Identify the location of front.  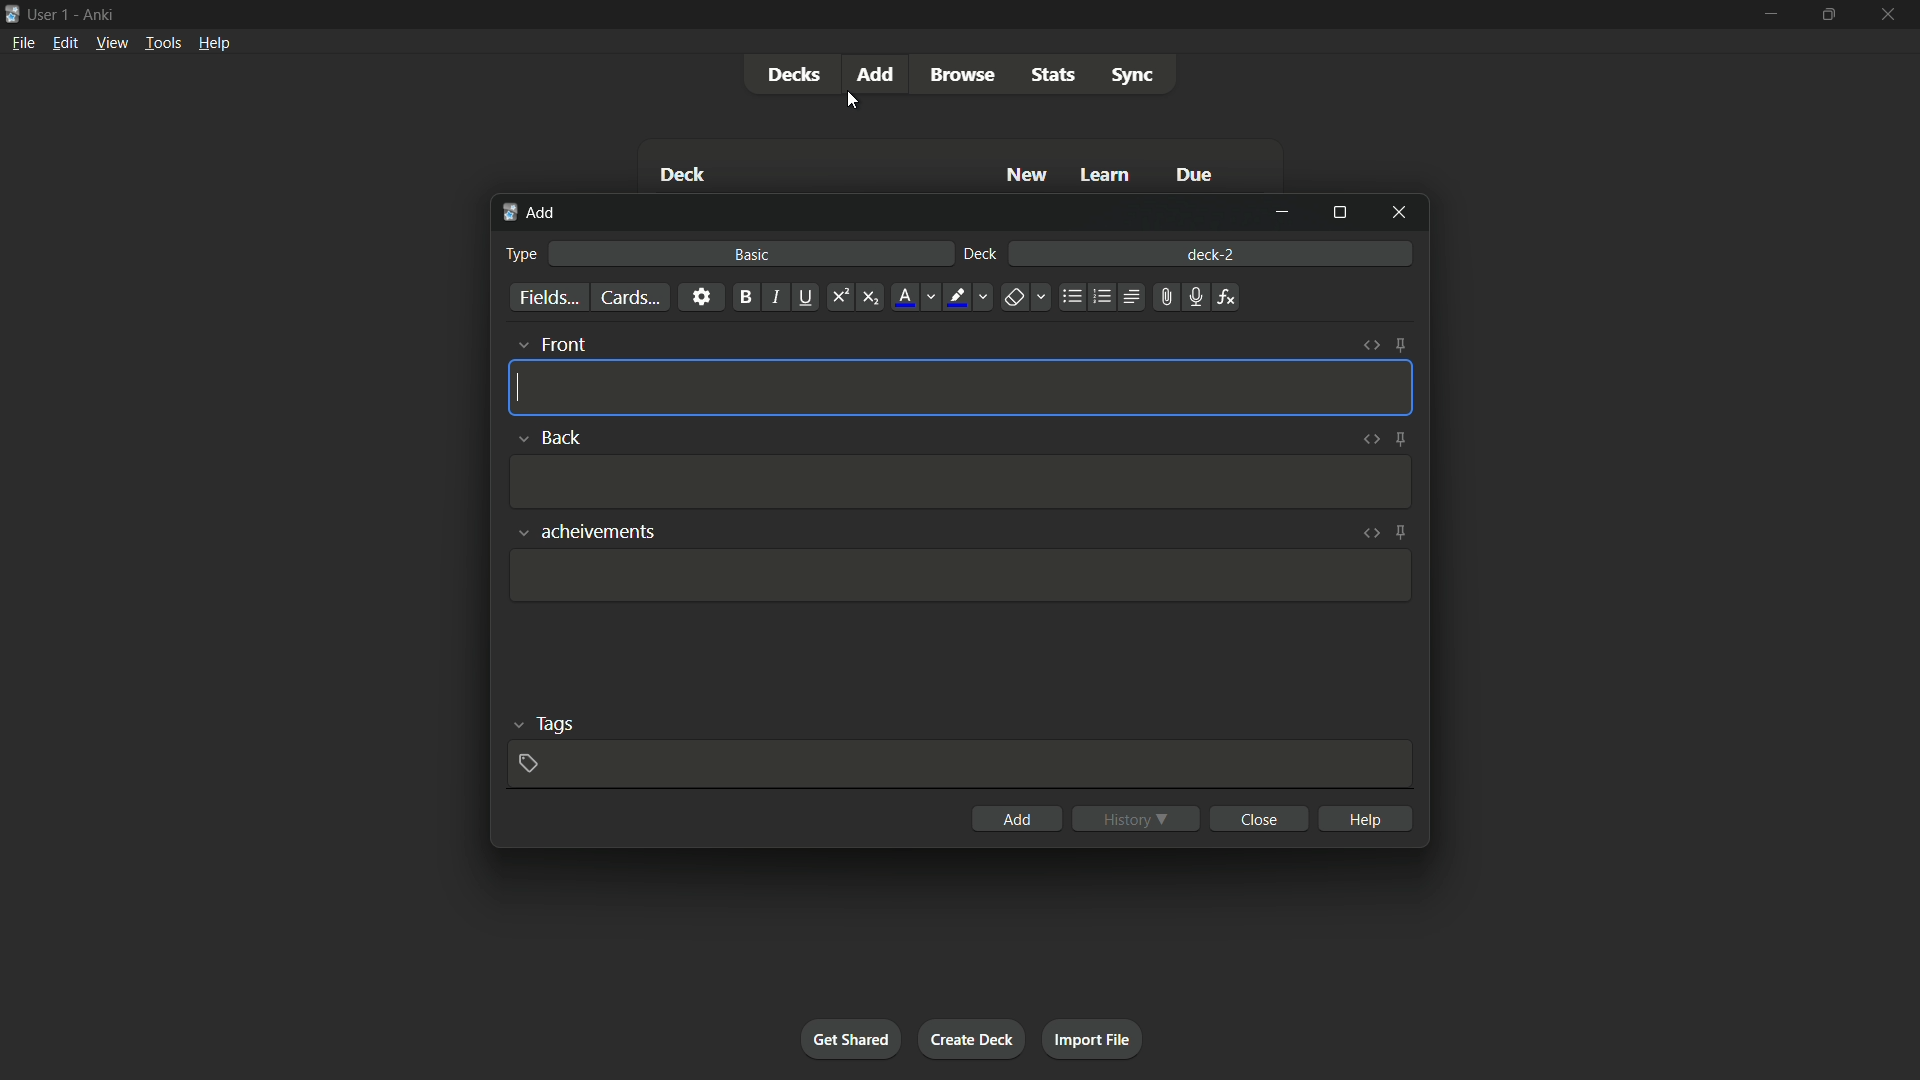
(547, 344).